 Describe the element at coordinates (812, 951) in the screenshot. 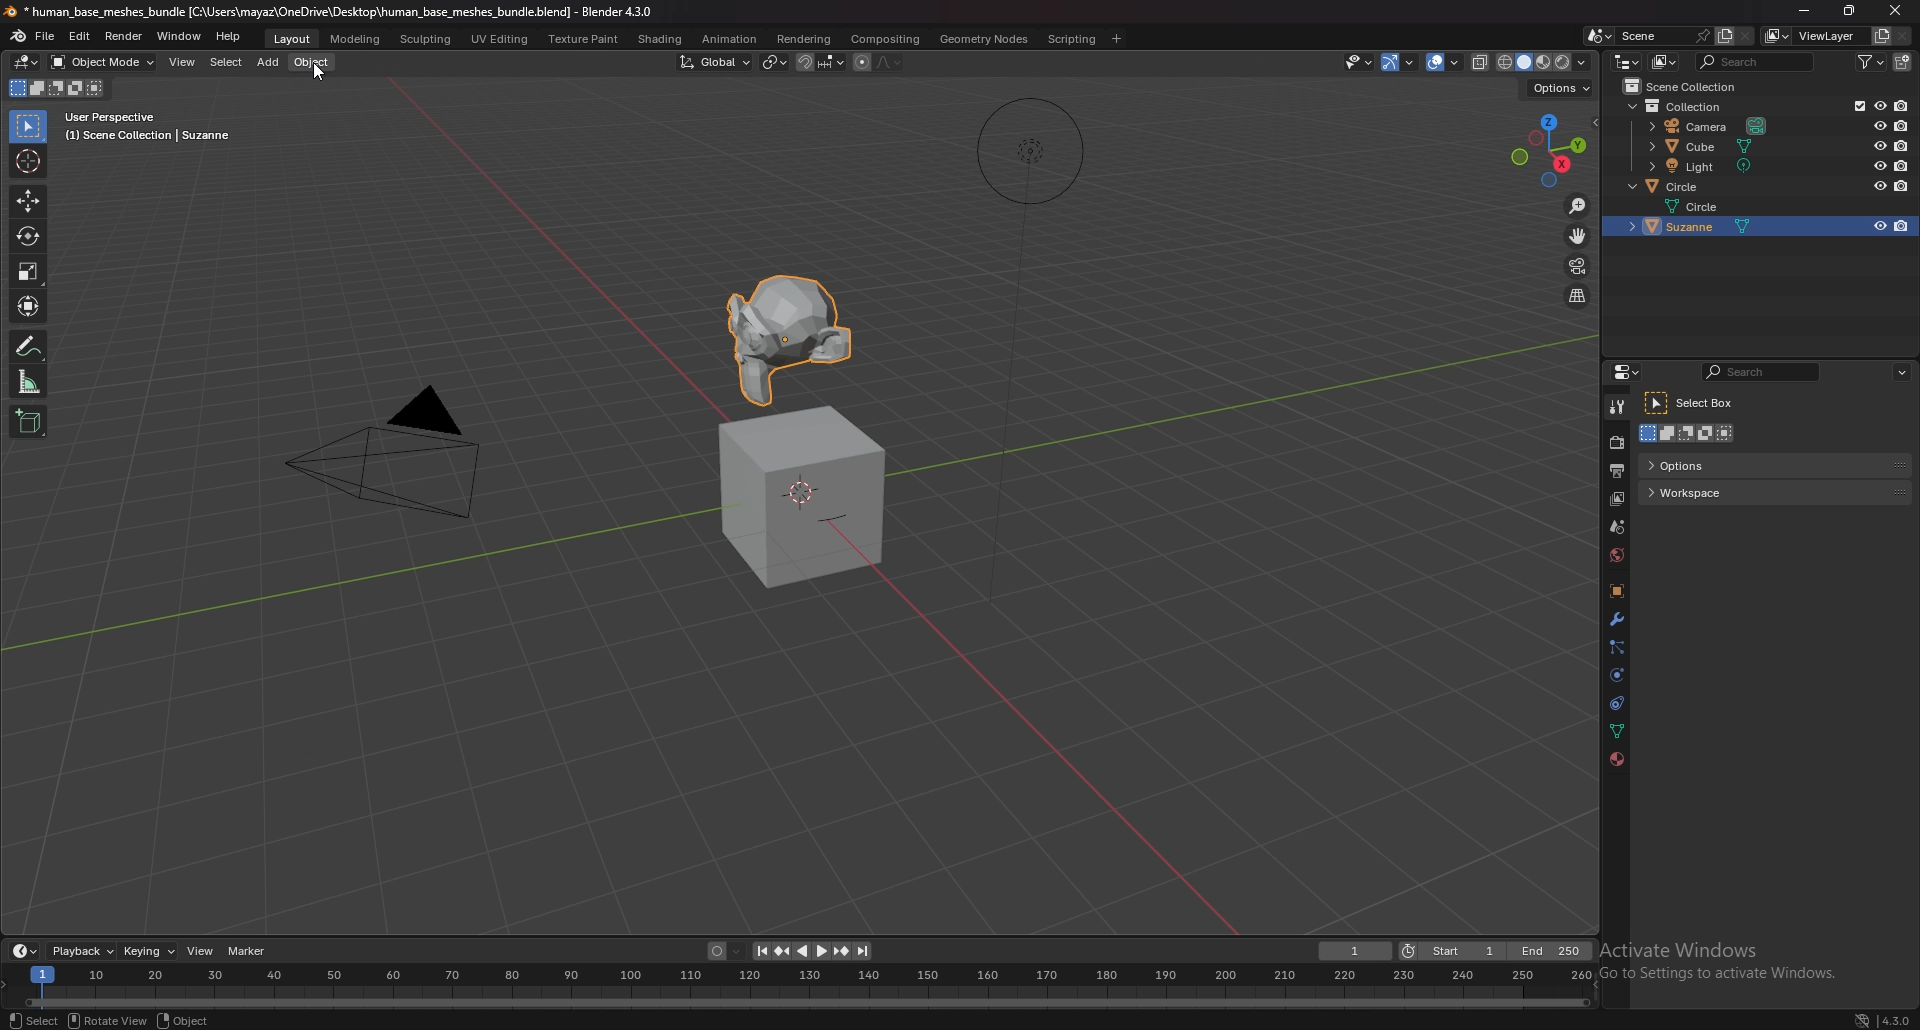

I see `play animation` at that location.